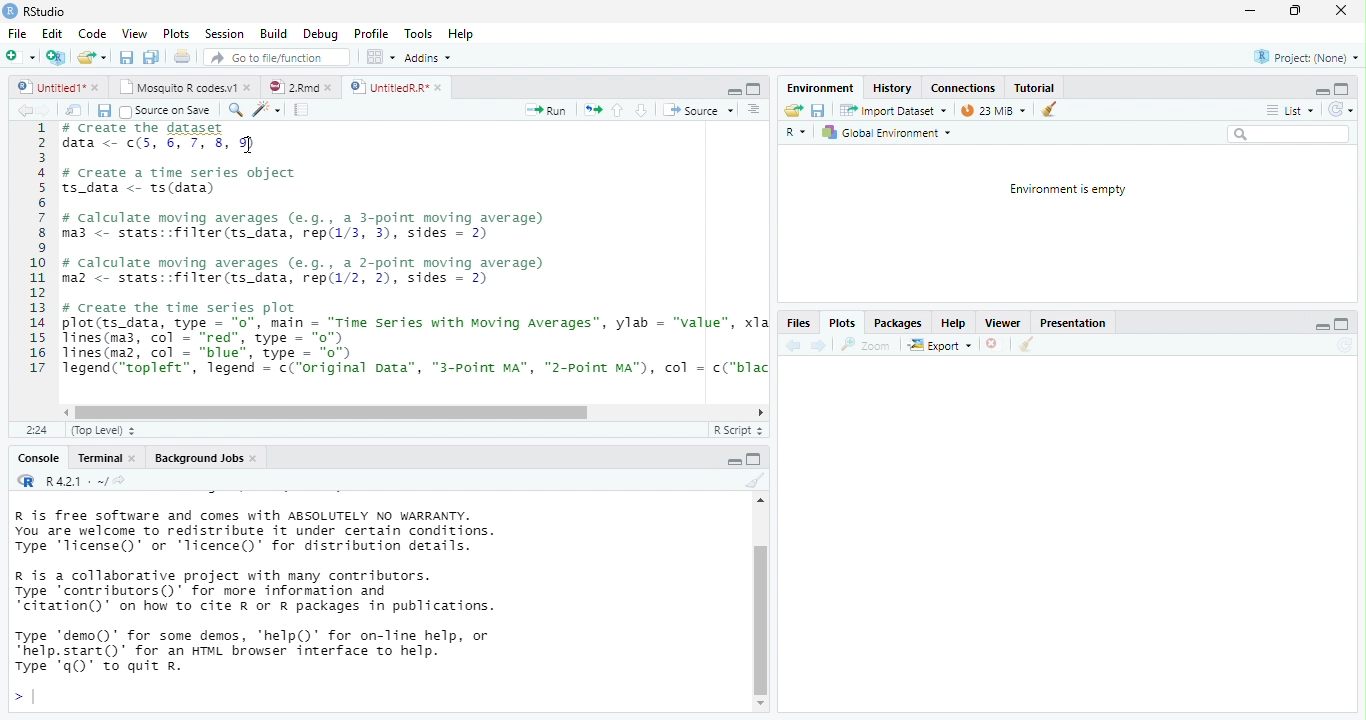 The image size is (1366, 720). I want to click on next, so click(48, 111).